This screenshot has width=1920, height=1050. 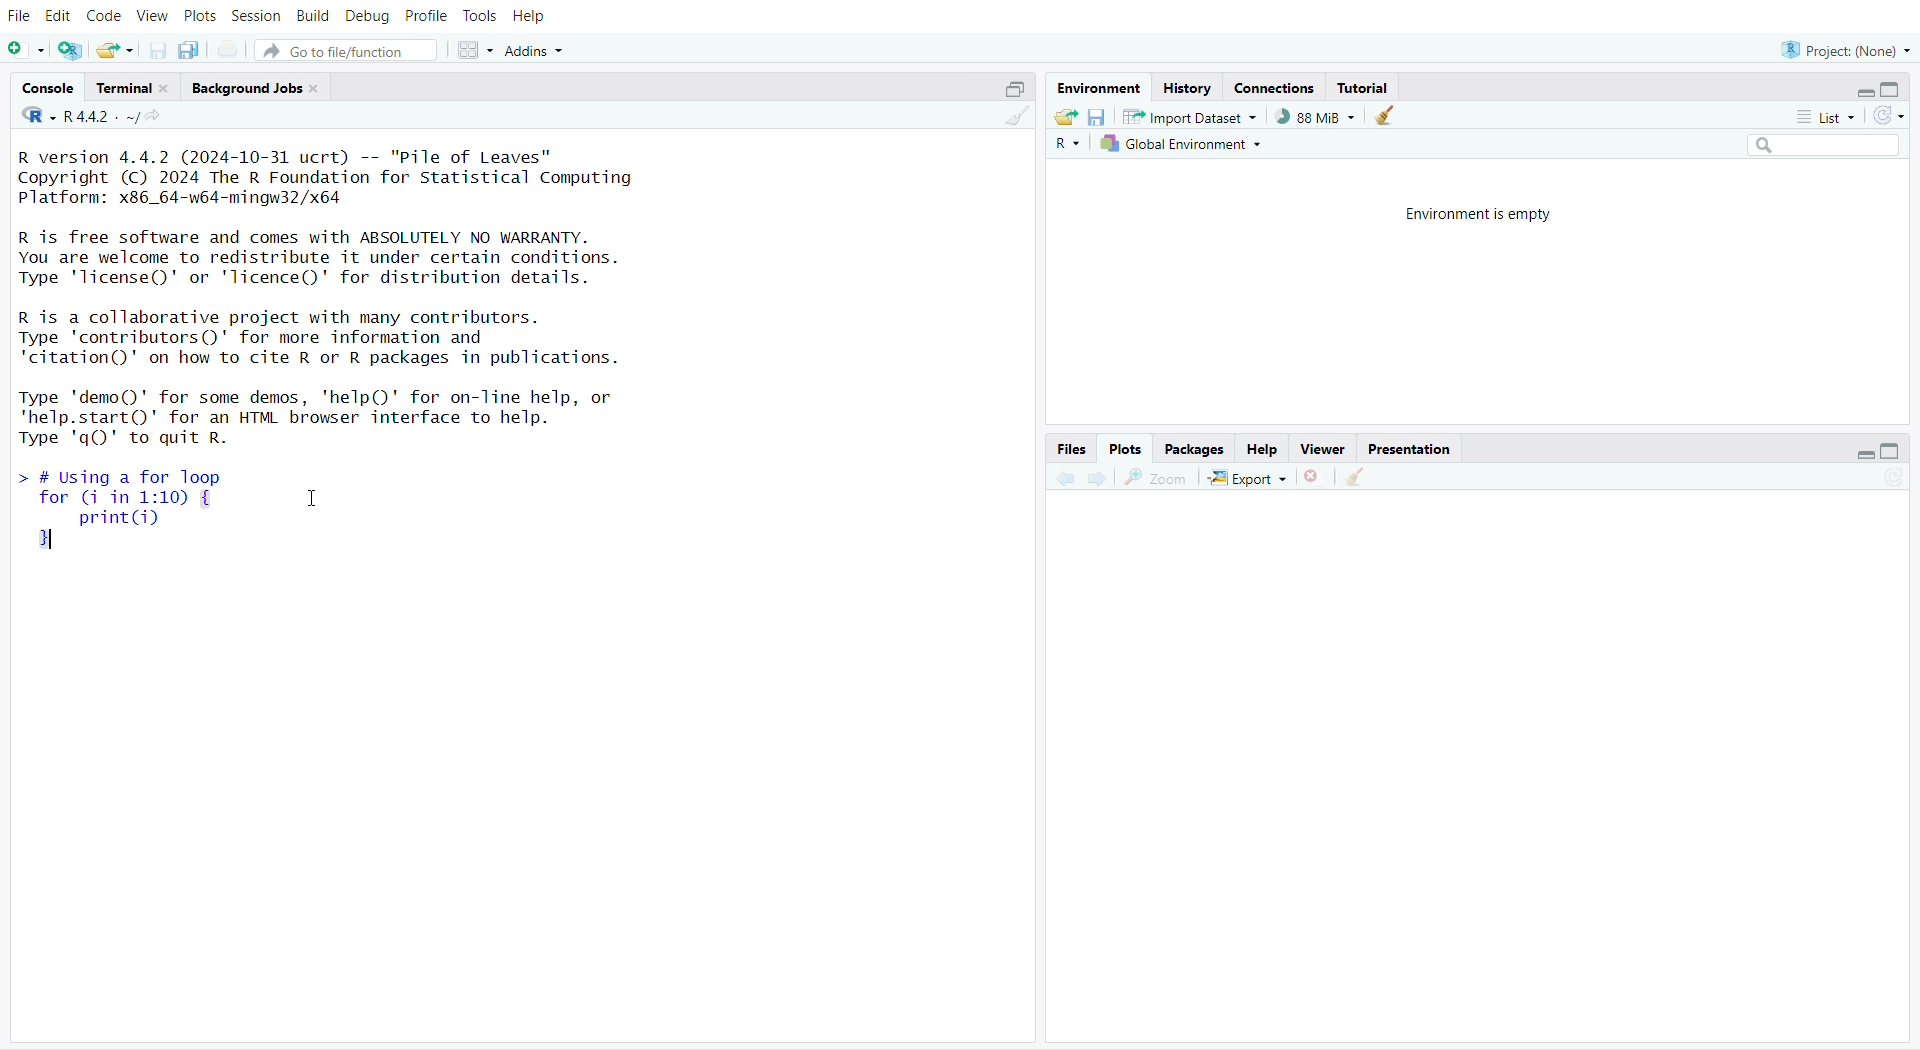 I want to click on help, so click(x=527, y=18).